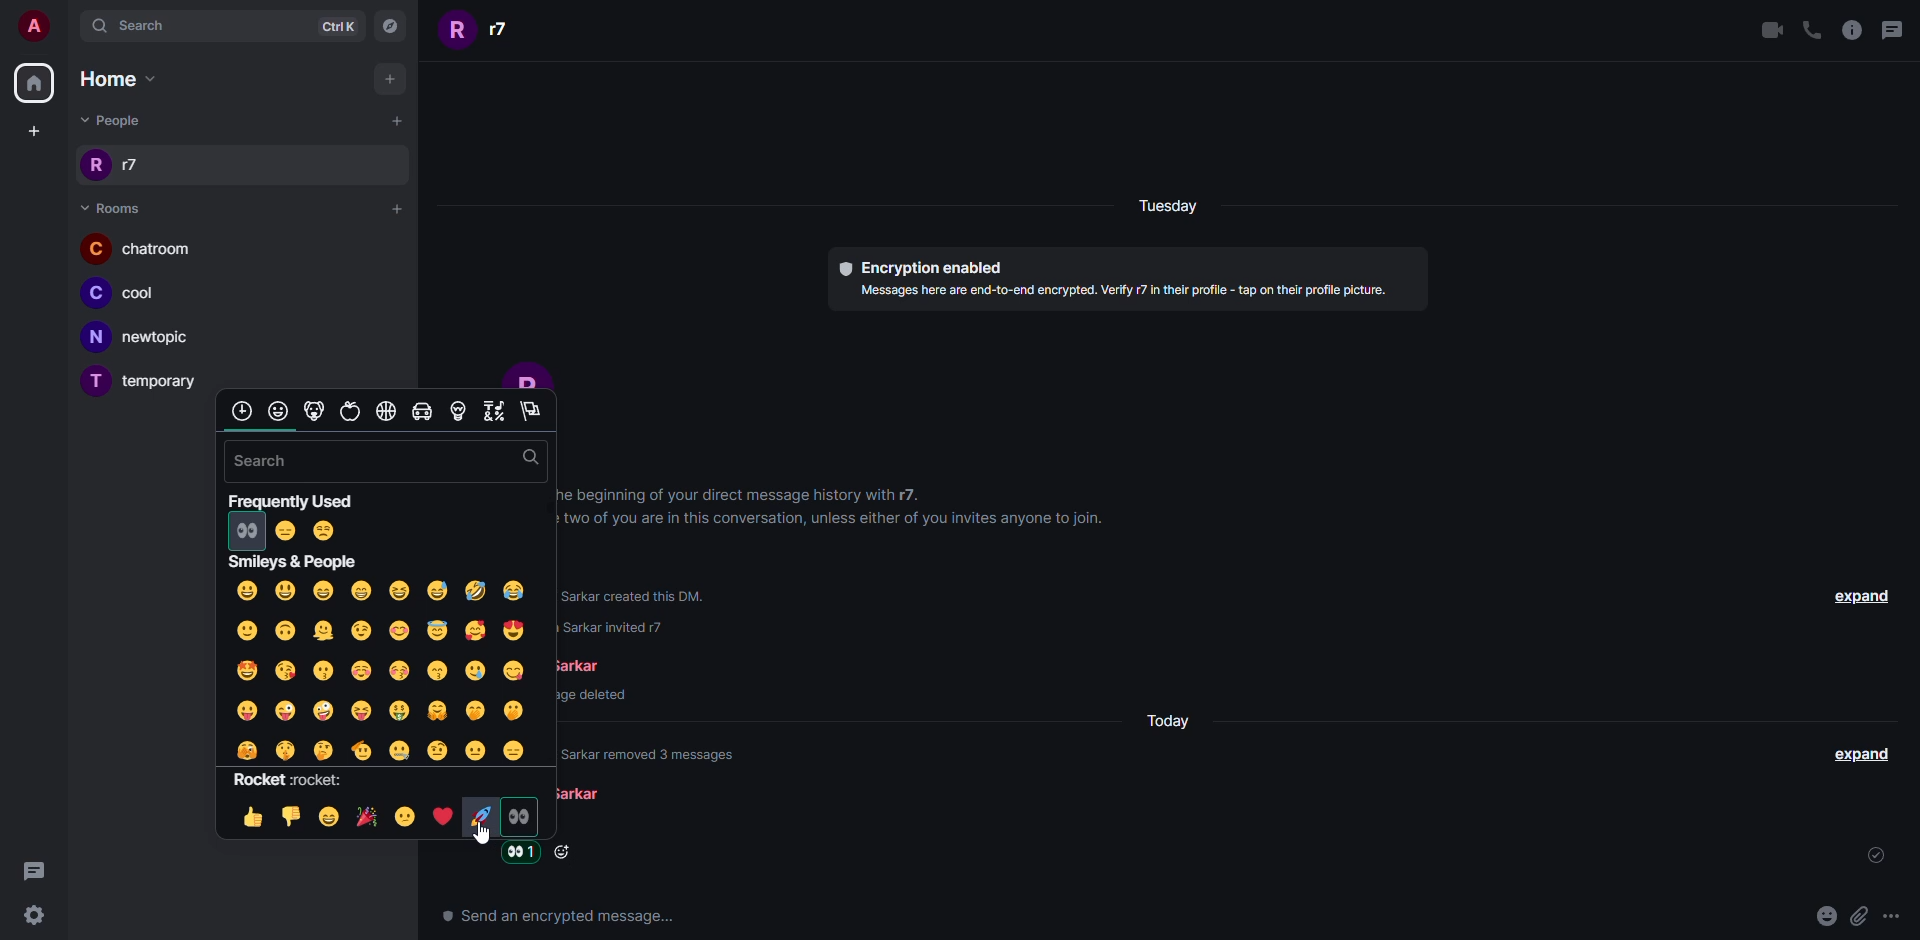 Image resolution: width=1920 pixels, height=940 pixels. What do you see at coordinates (145, 338) in the screenshot?
I see `room` at bounding box center [145, 338].